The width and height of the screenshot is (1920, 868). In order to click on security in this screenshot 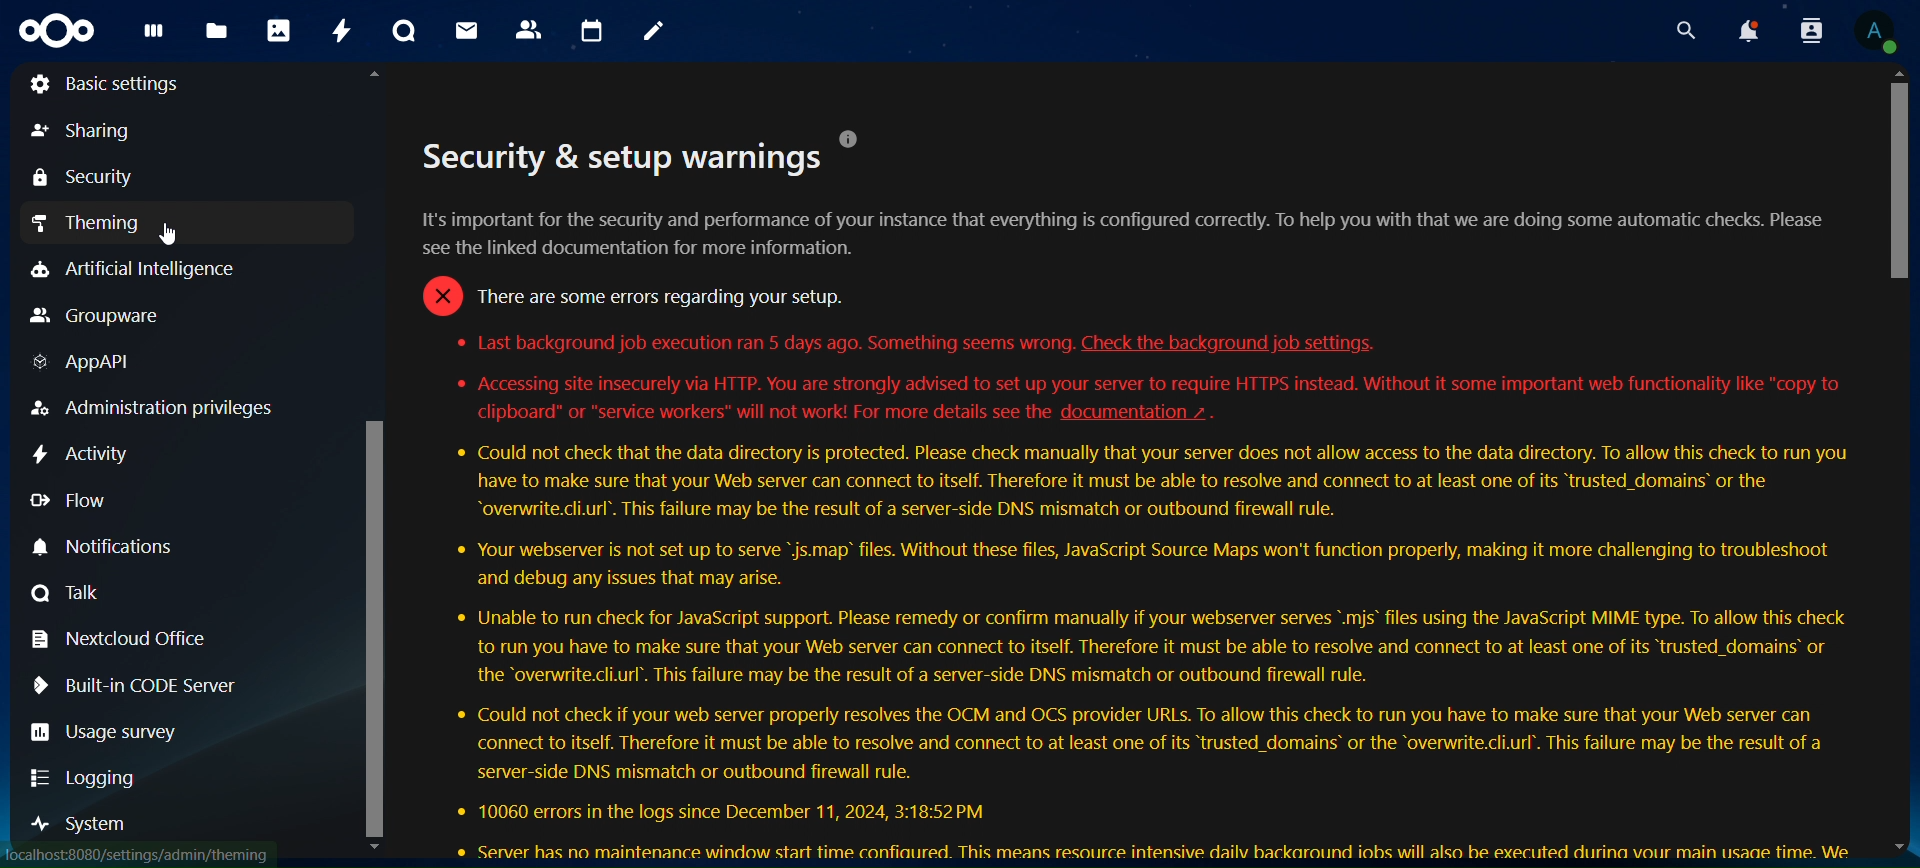, I will do `click(88, 179)`.